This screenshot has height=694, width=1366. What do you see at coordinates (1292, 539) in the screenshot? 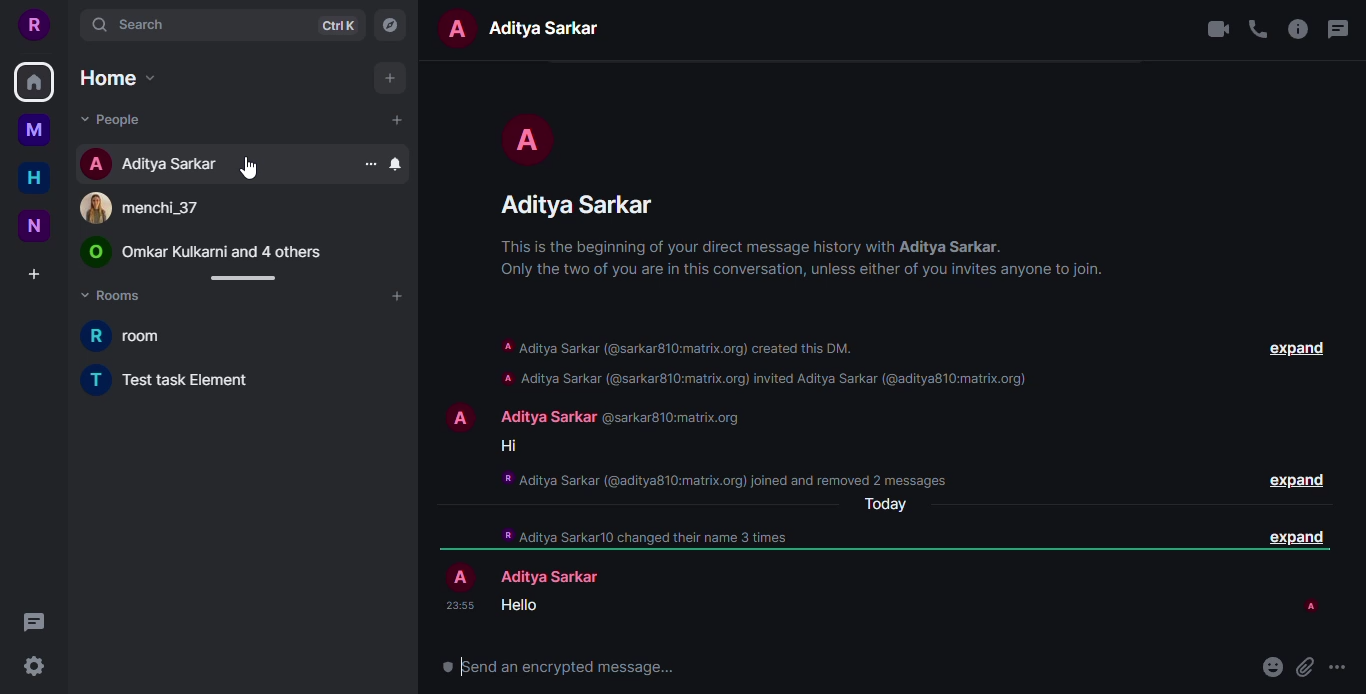
I see `expand` at bounding box center [1292, 539].